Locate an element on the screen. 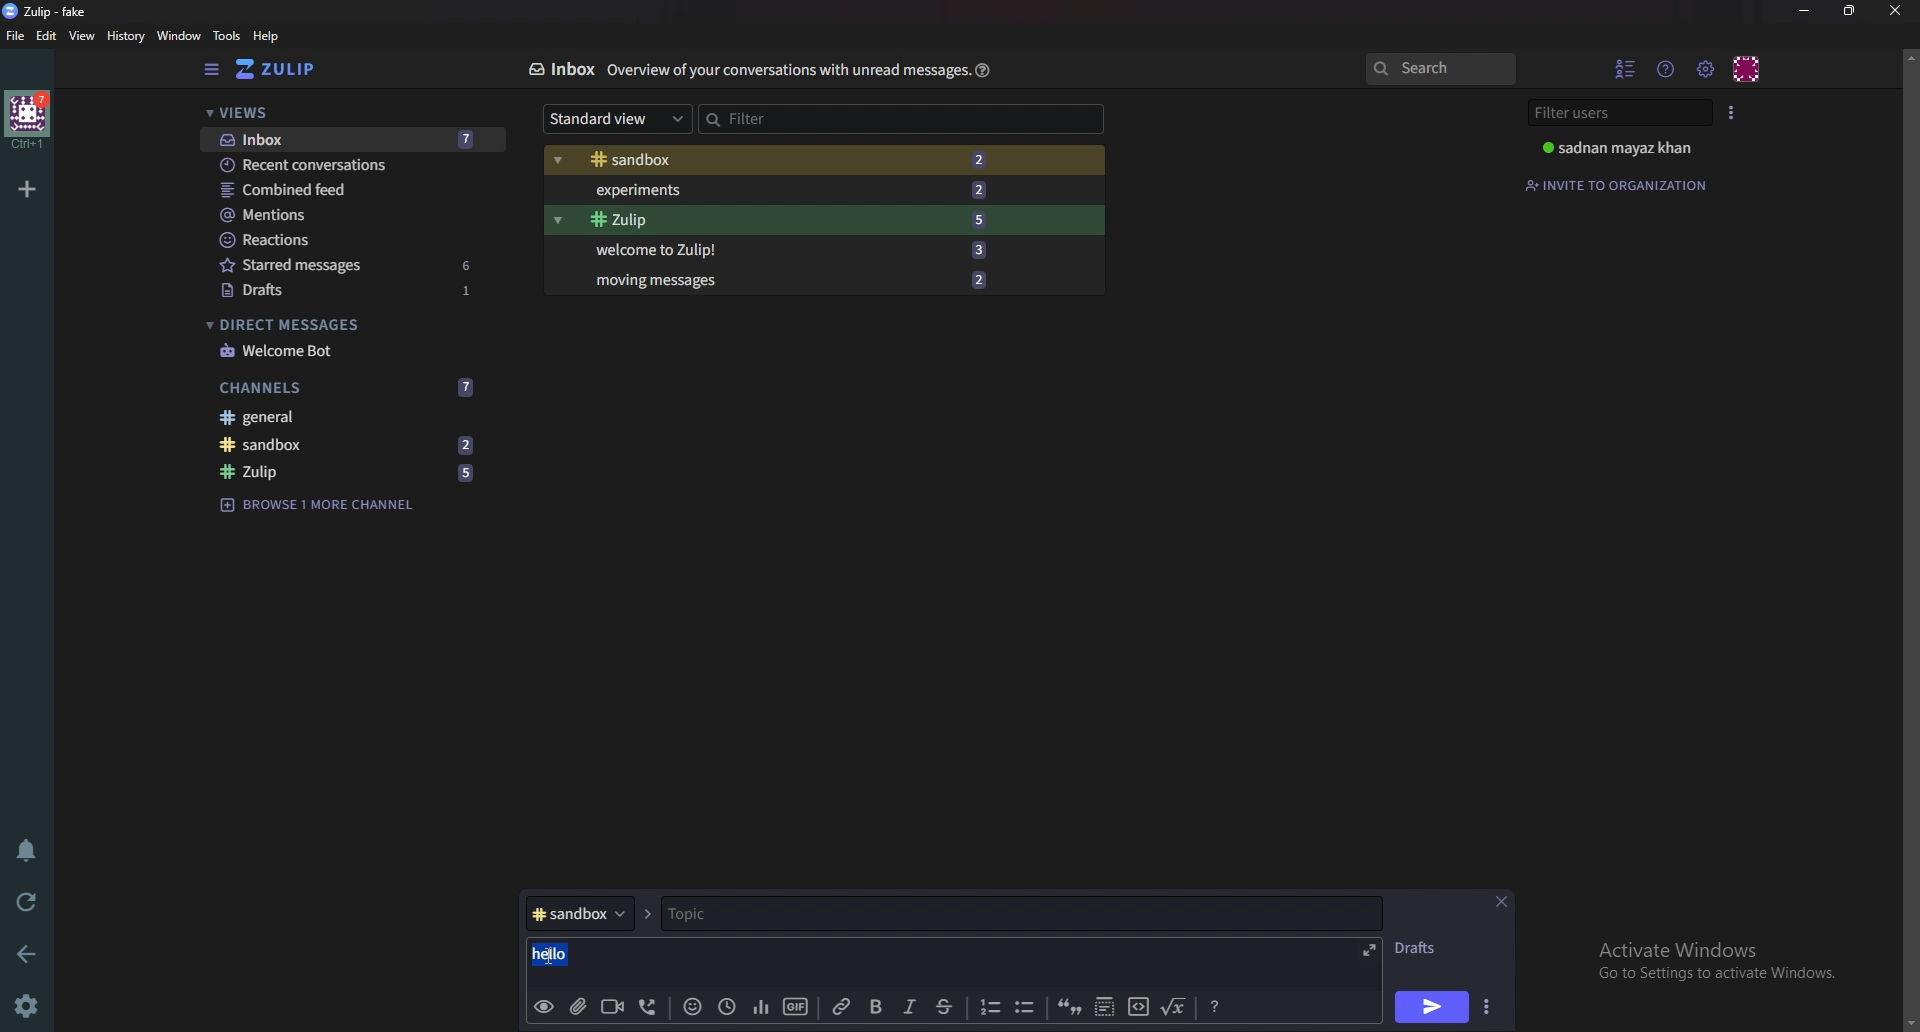  # sandbox 2 is located at coordinates (344, 445).